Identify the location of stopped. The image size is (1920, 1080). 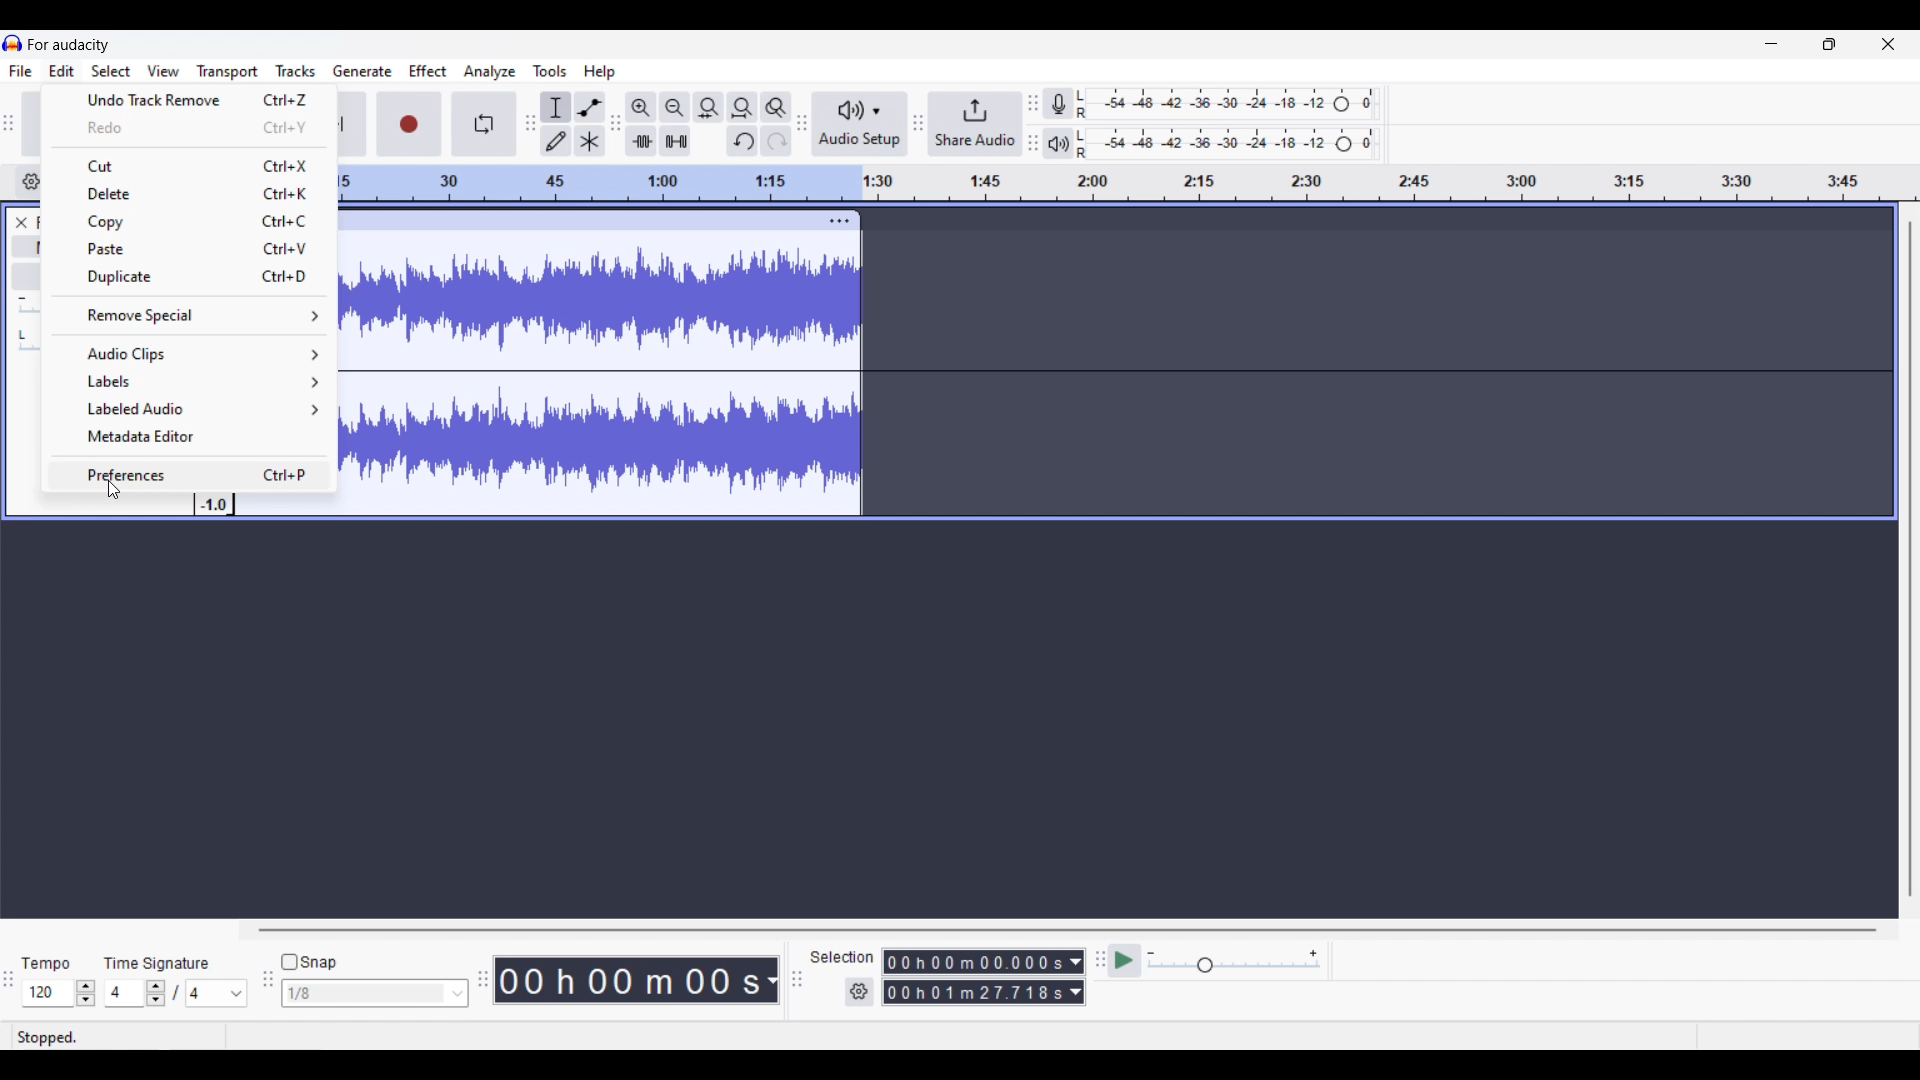
(47, 1036).